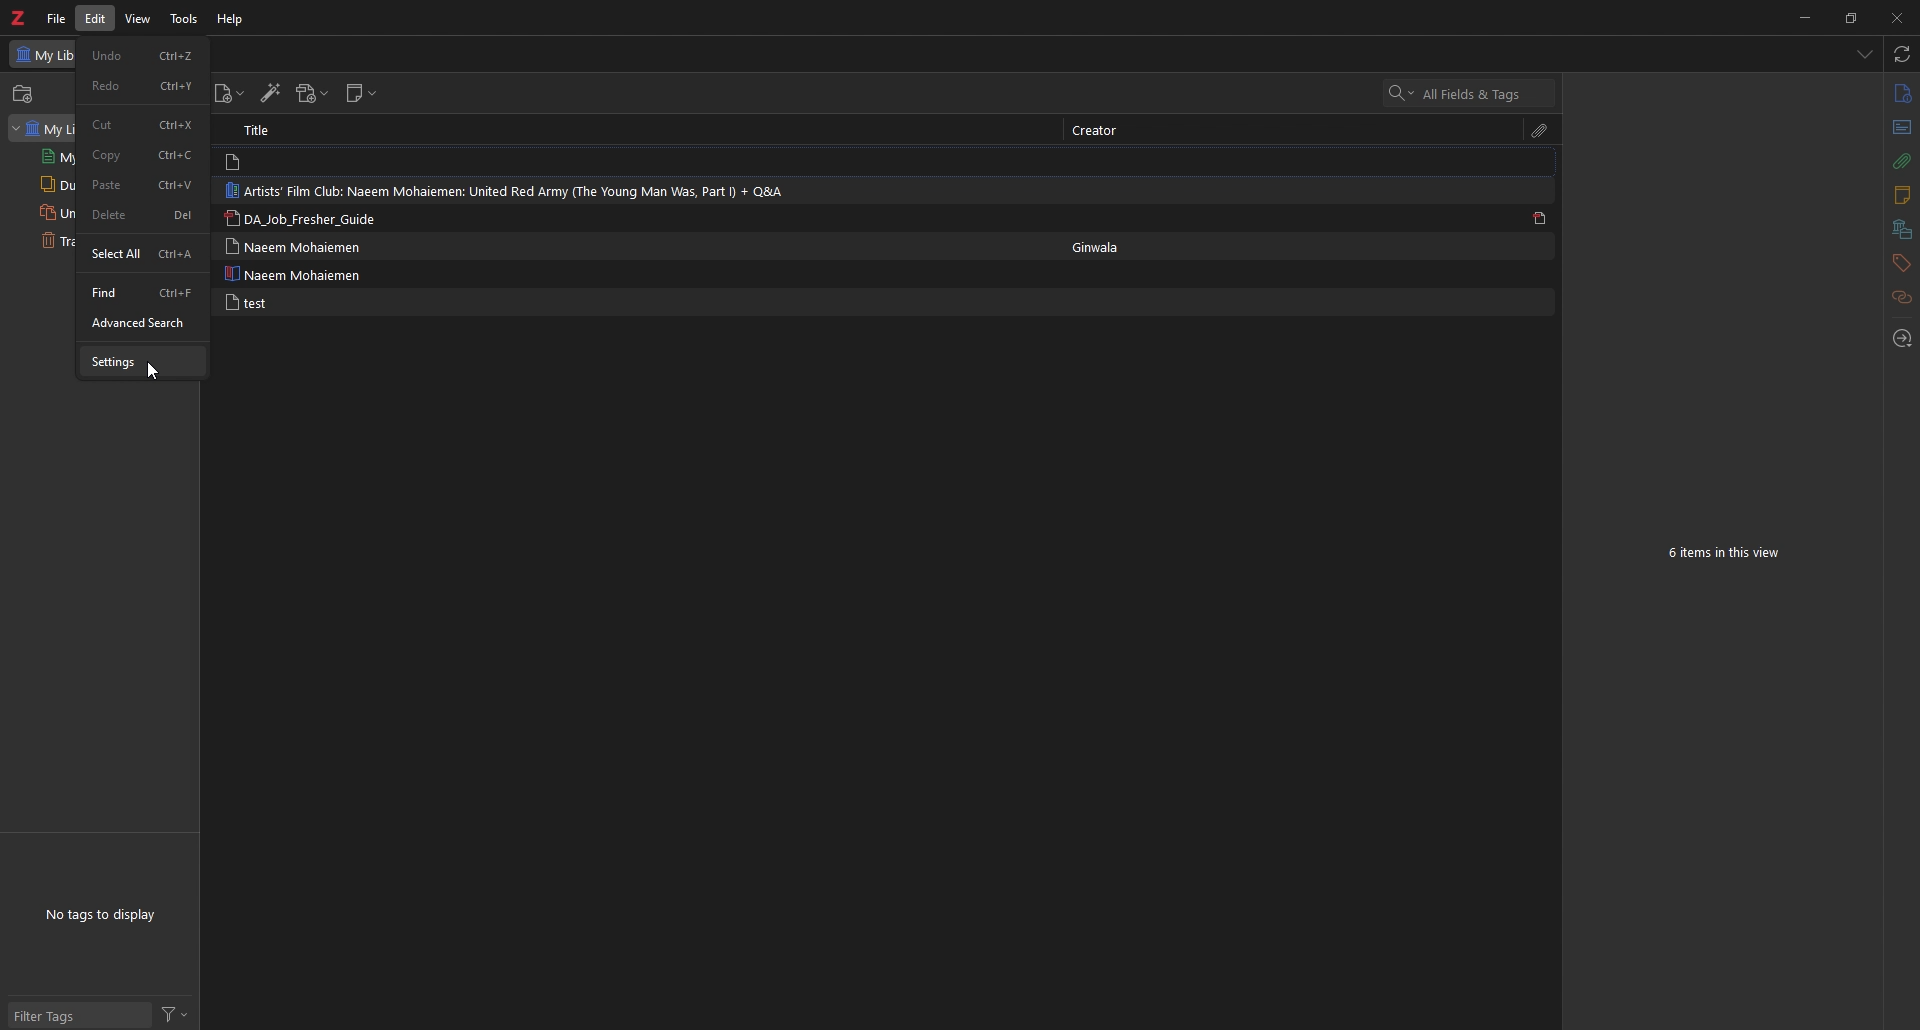 The width and height of the screenshot is (1920, 1030). What do you see at coordinates (1728, 554) in the screenshot?
I see `6 items in this view` at bounding box center [1728, 554].